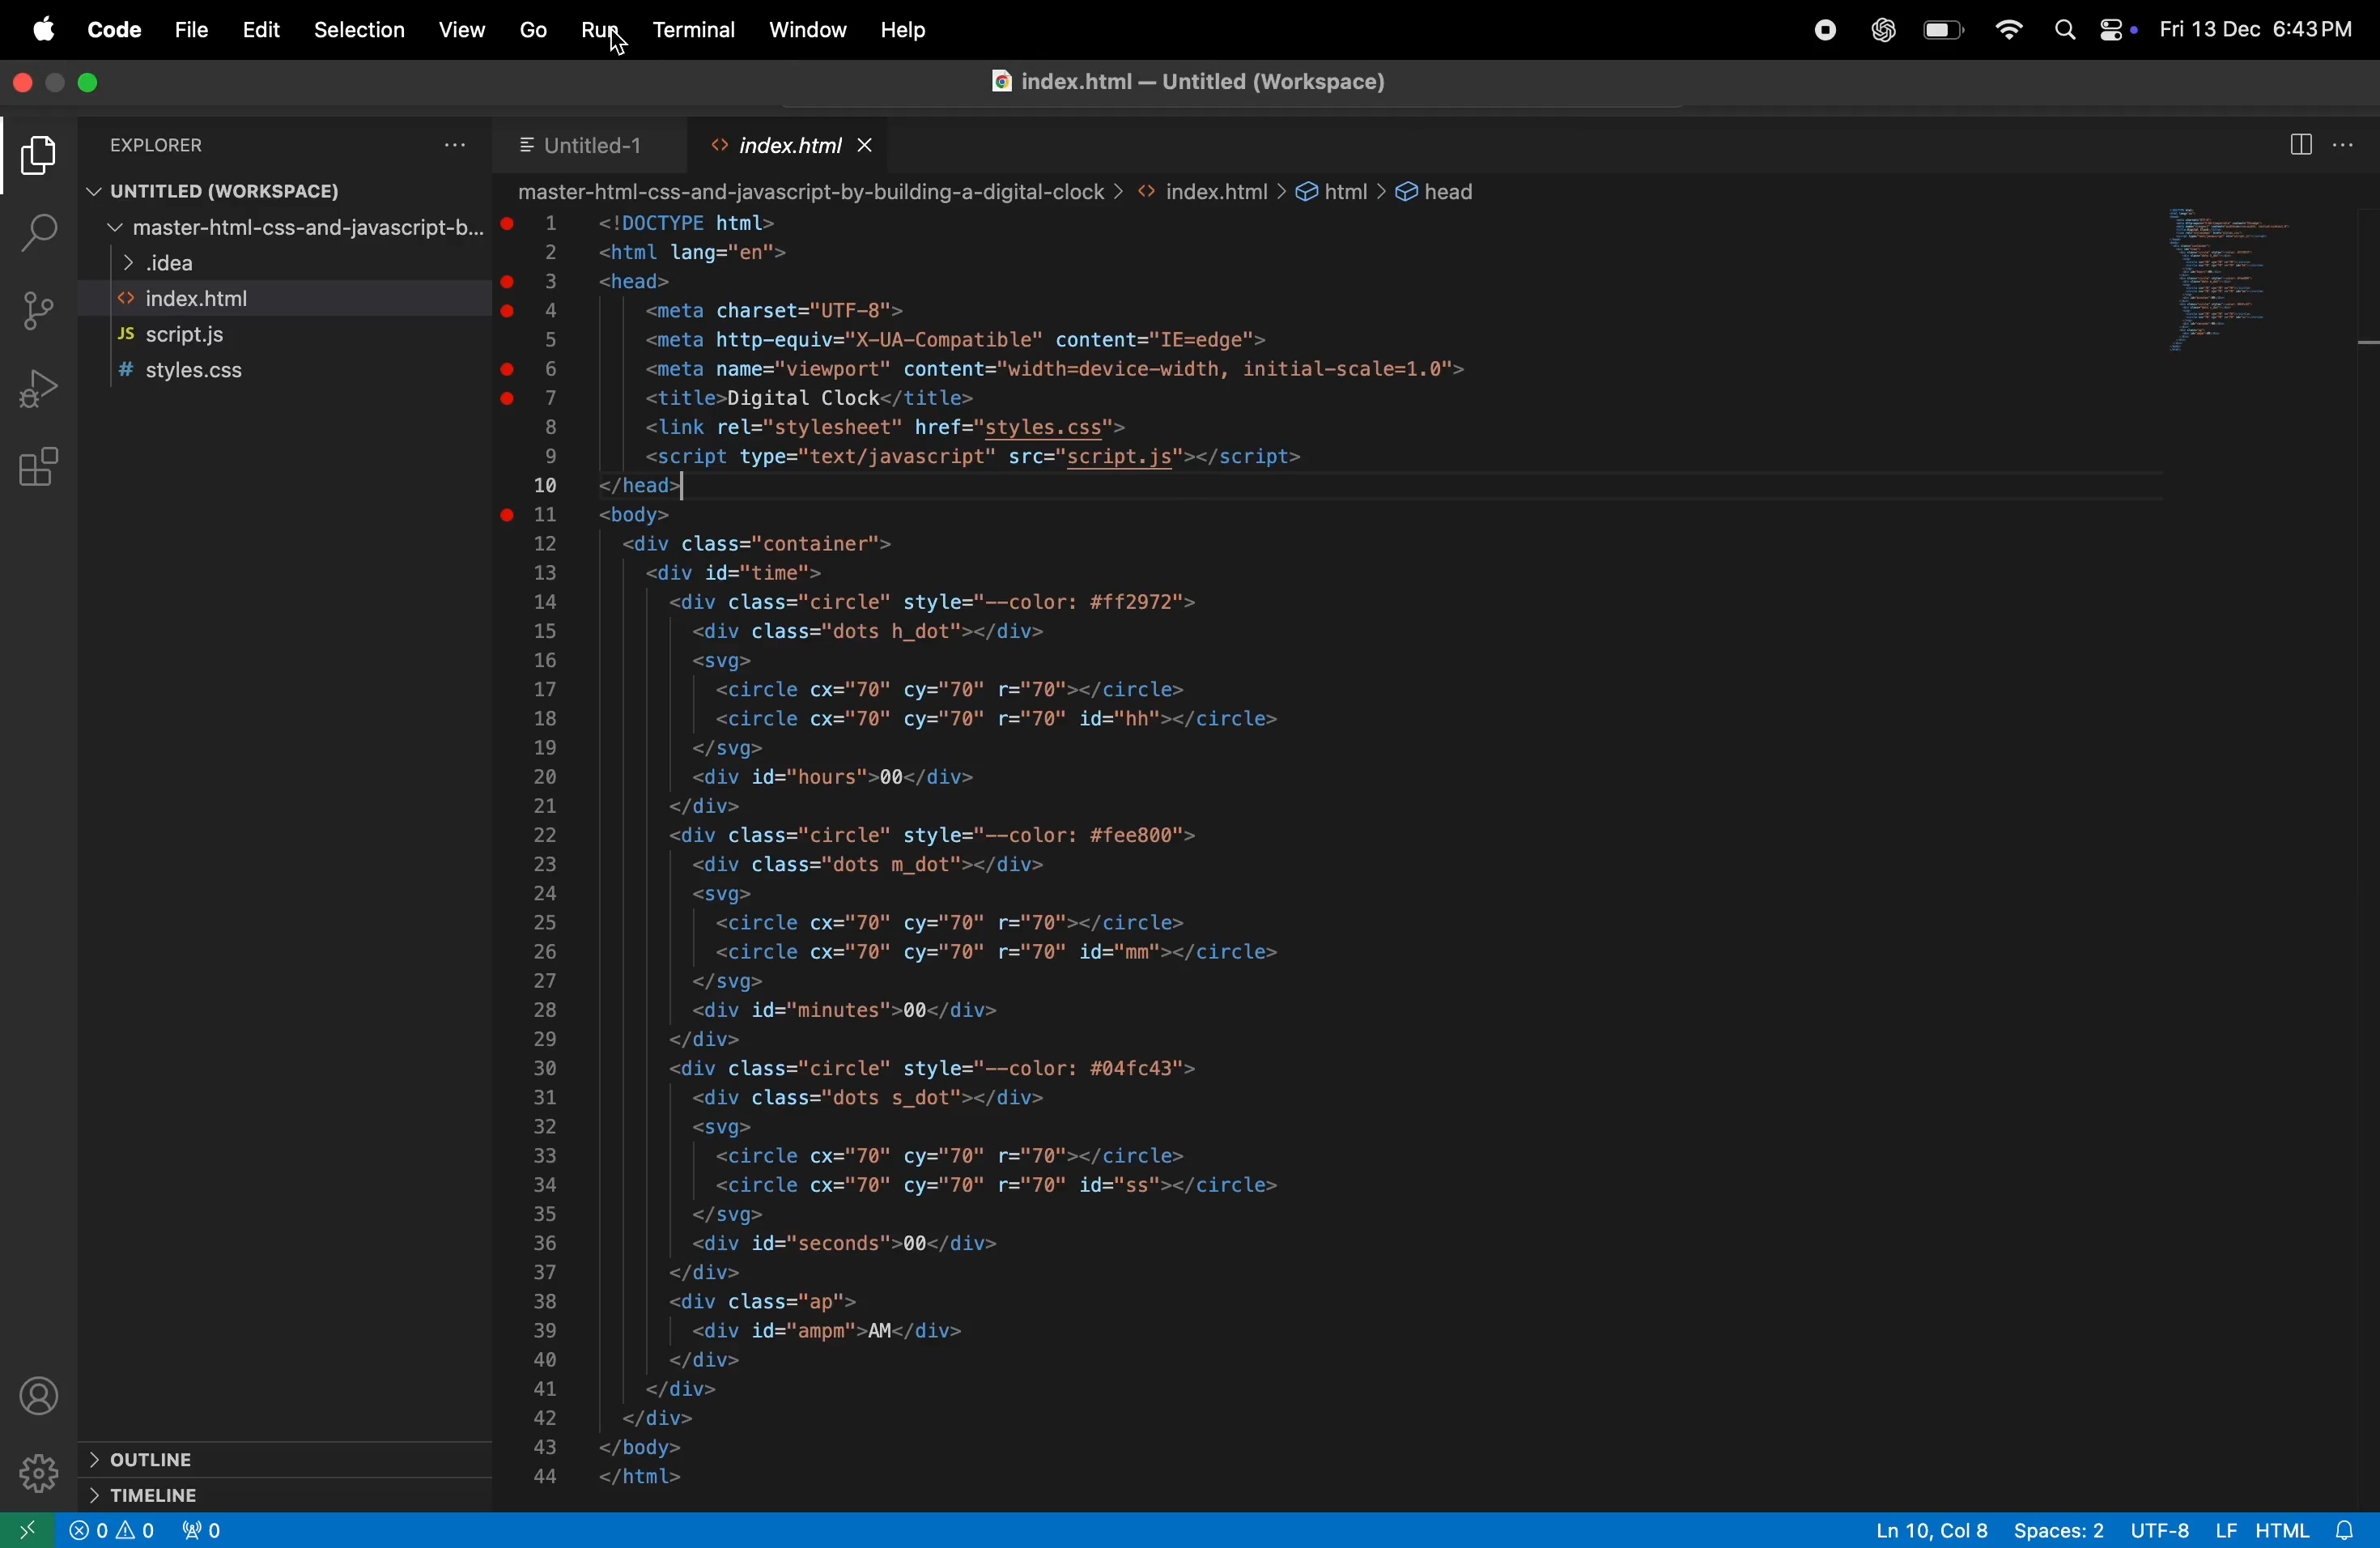  Describe the element at coordinates (1299, 844) in the screenshot. I see `code block written in html language for a web page layout` at that location.